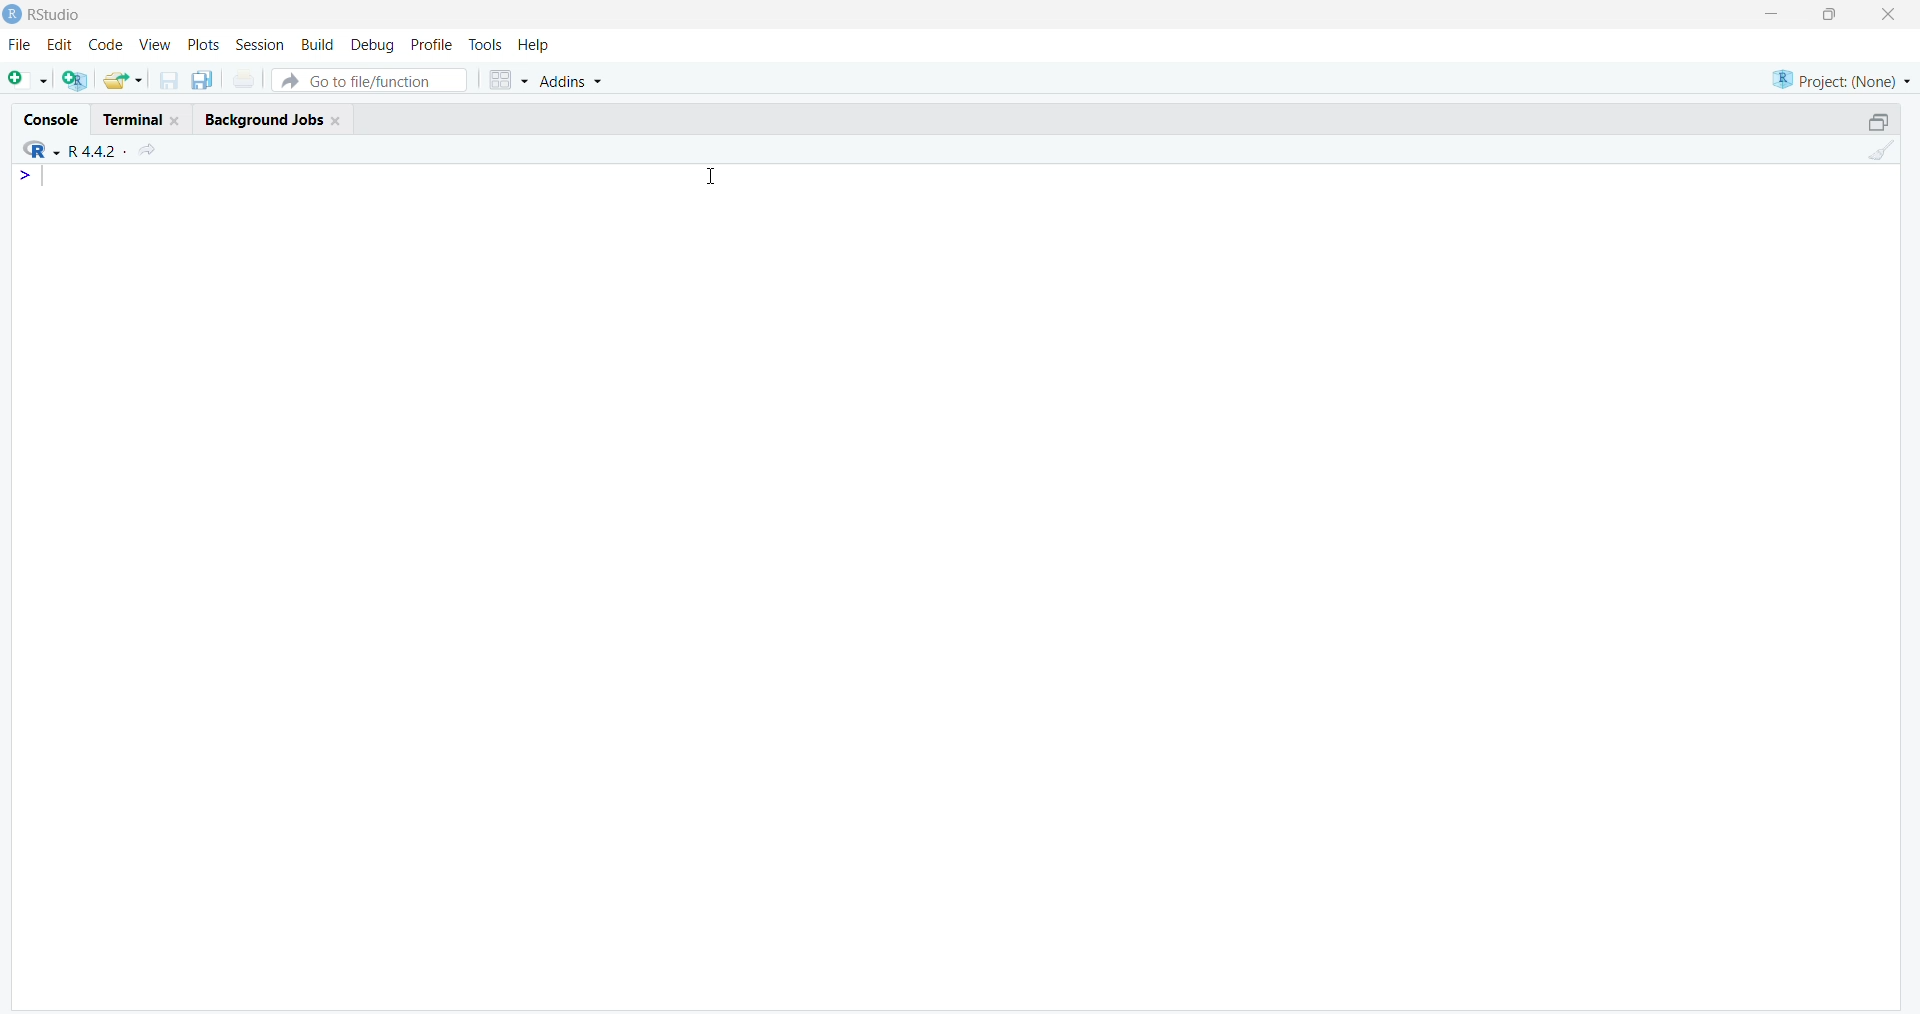  Describe the element at coordinates (53, 116) in the screenshot. I see `Console` at that location.